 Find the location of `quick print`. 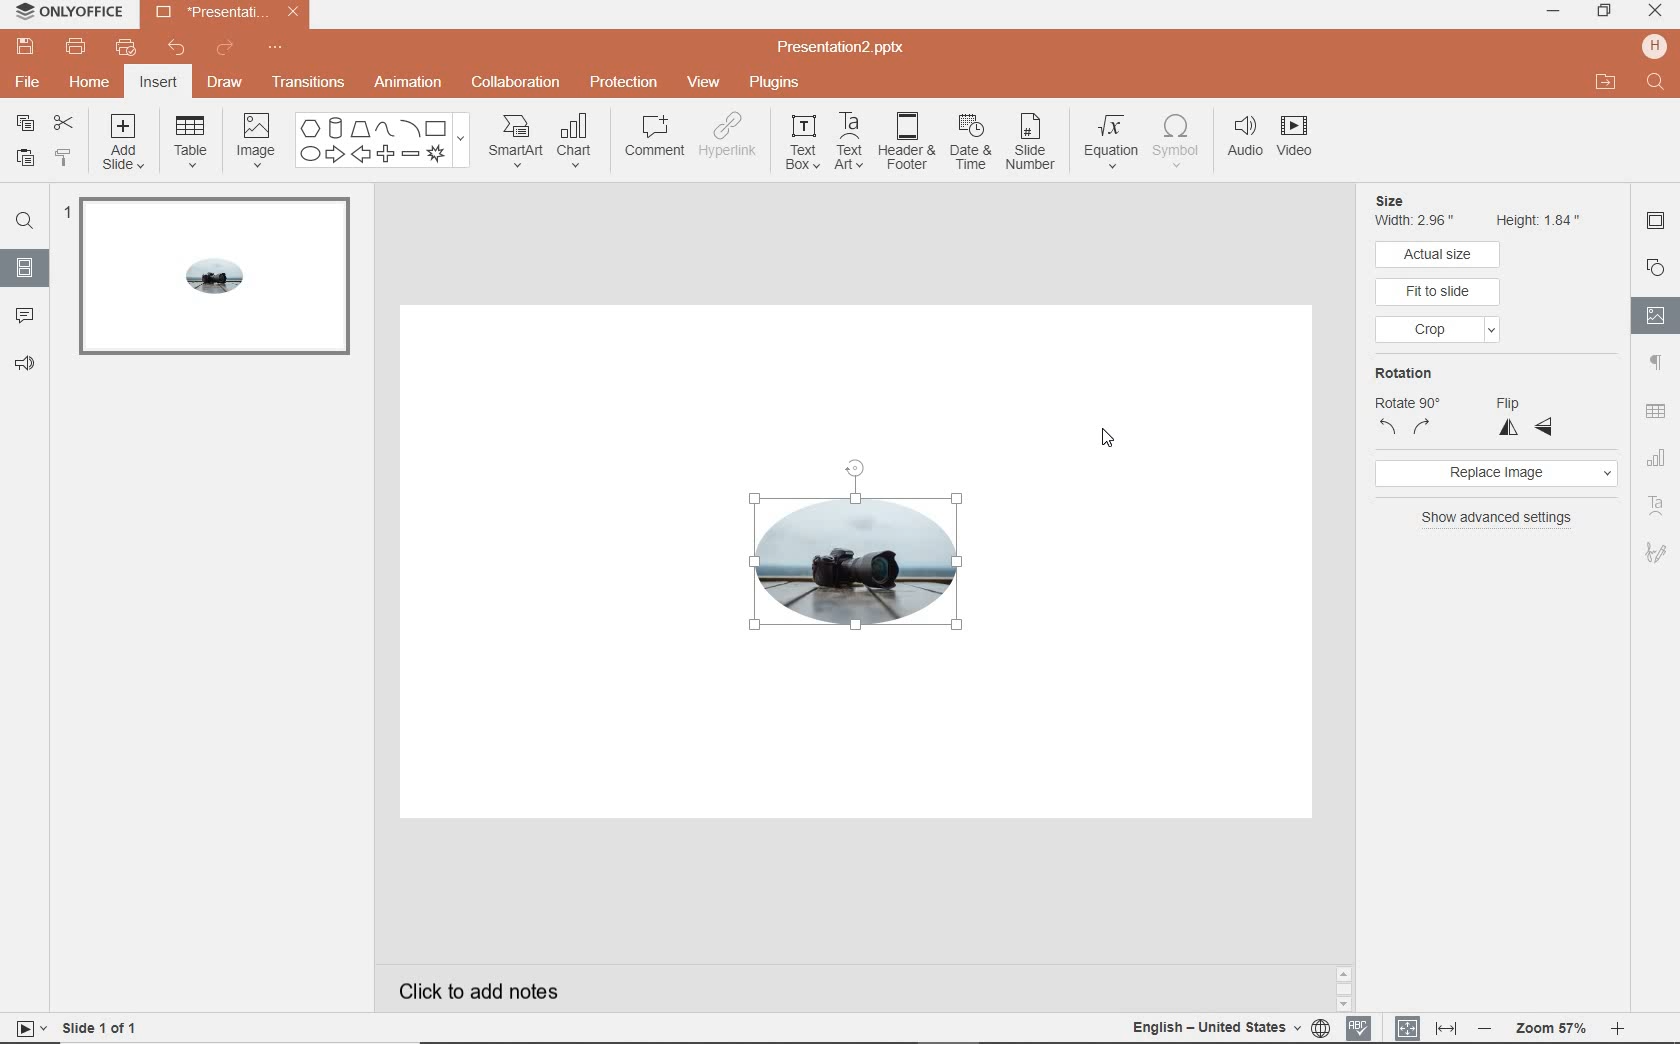

quick print is located at coordinates (127, 46).